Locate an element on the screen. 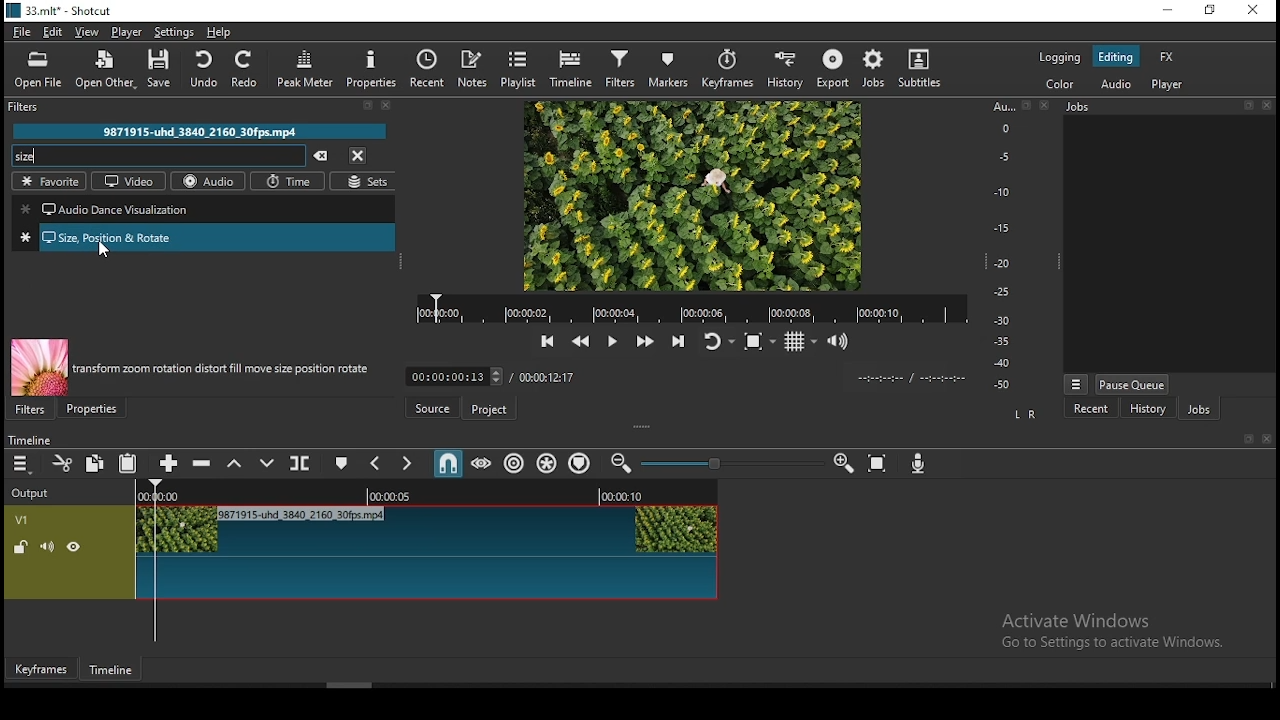 The width and height of the screenshot is (1280, 720). 0 is located at coordinates (1007, 129).